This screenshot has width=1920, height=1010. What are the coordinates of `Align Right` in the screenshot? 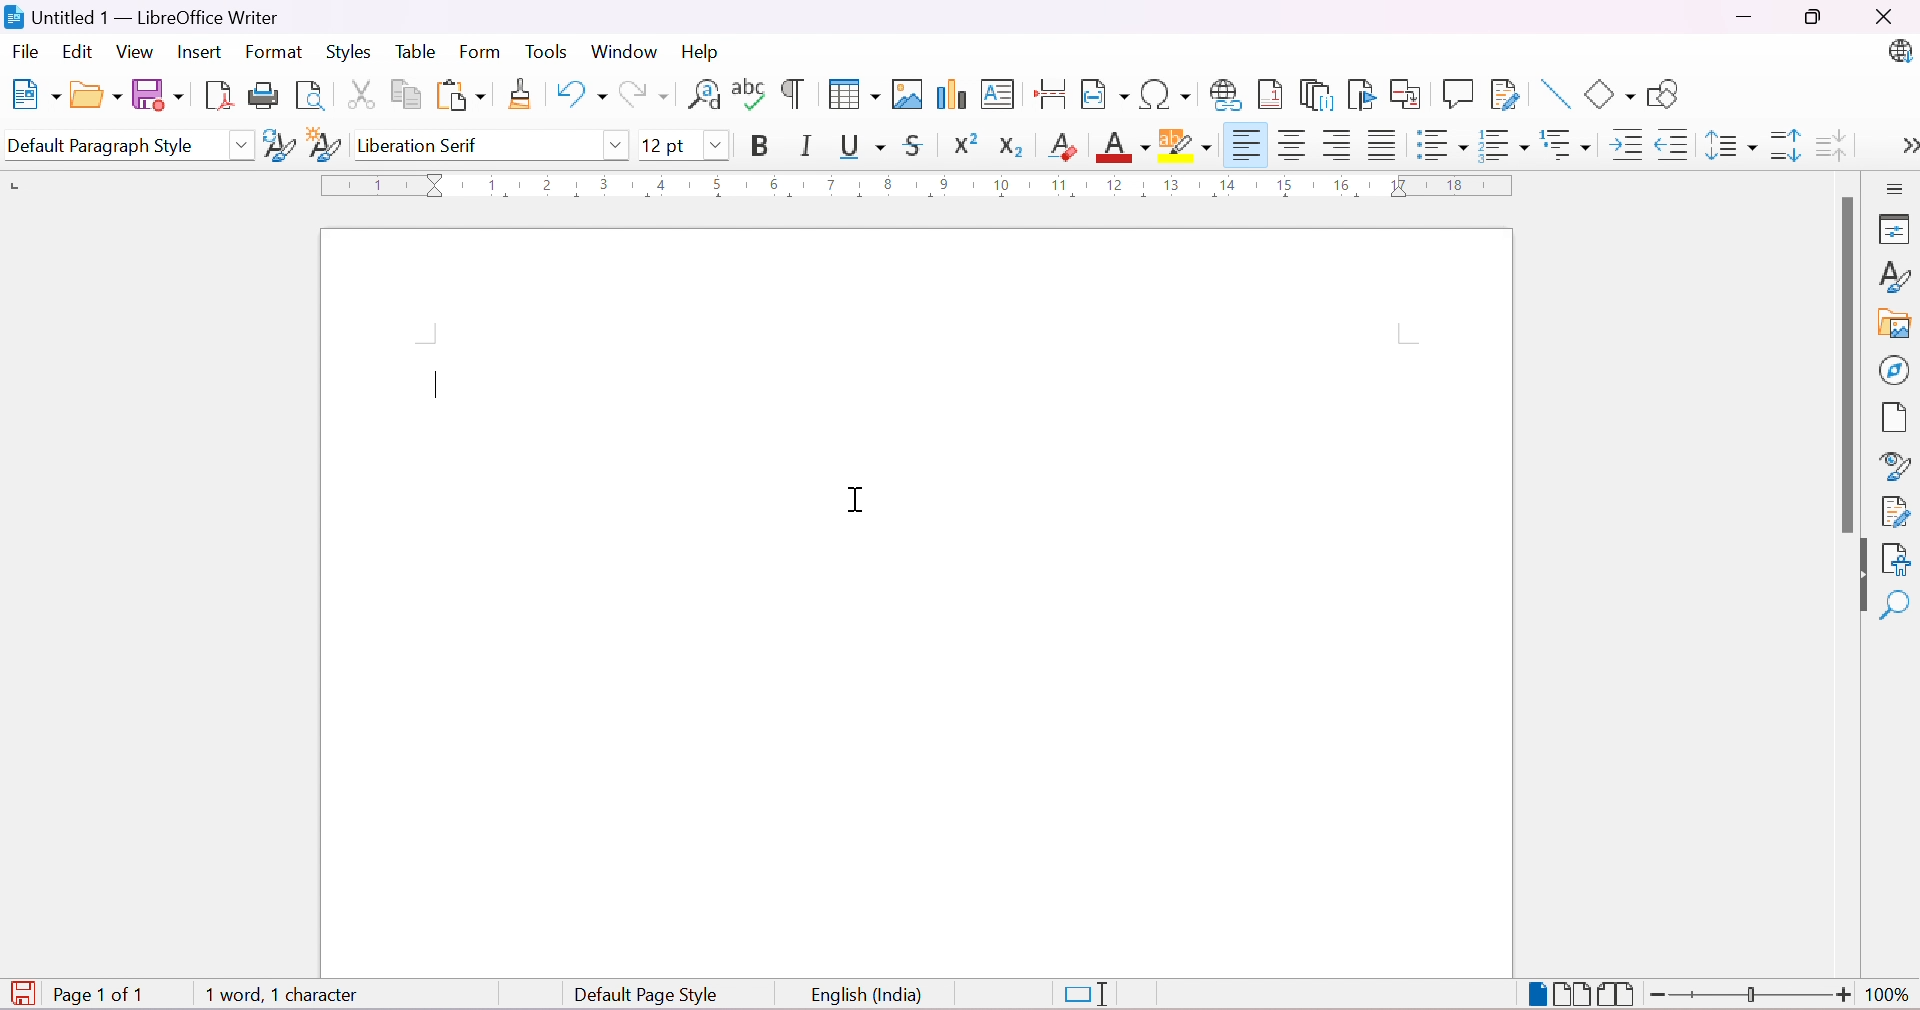 It's located at (1336, 146).